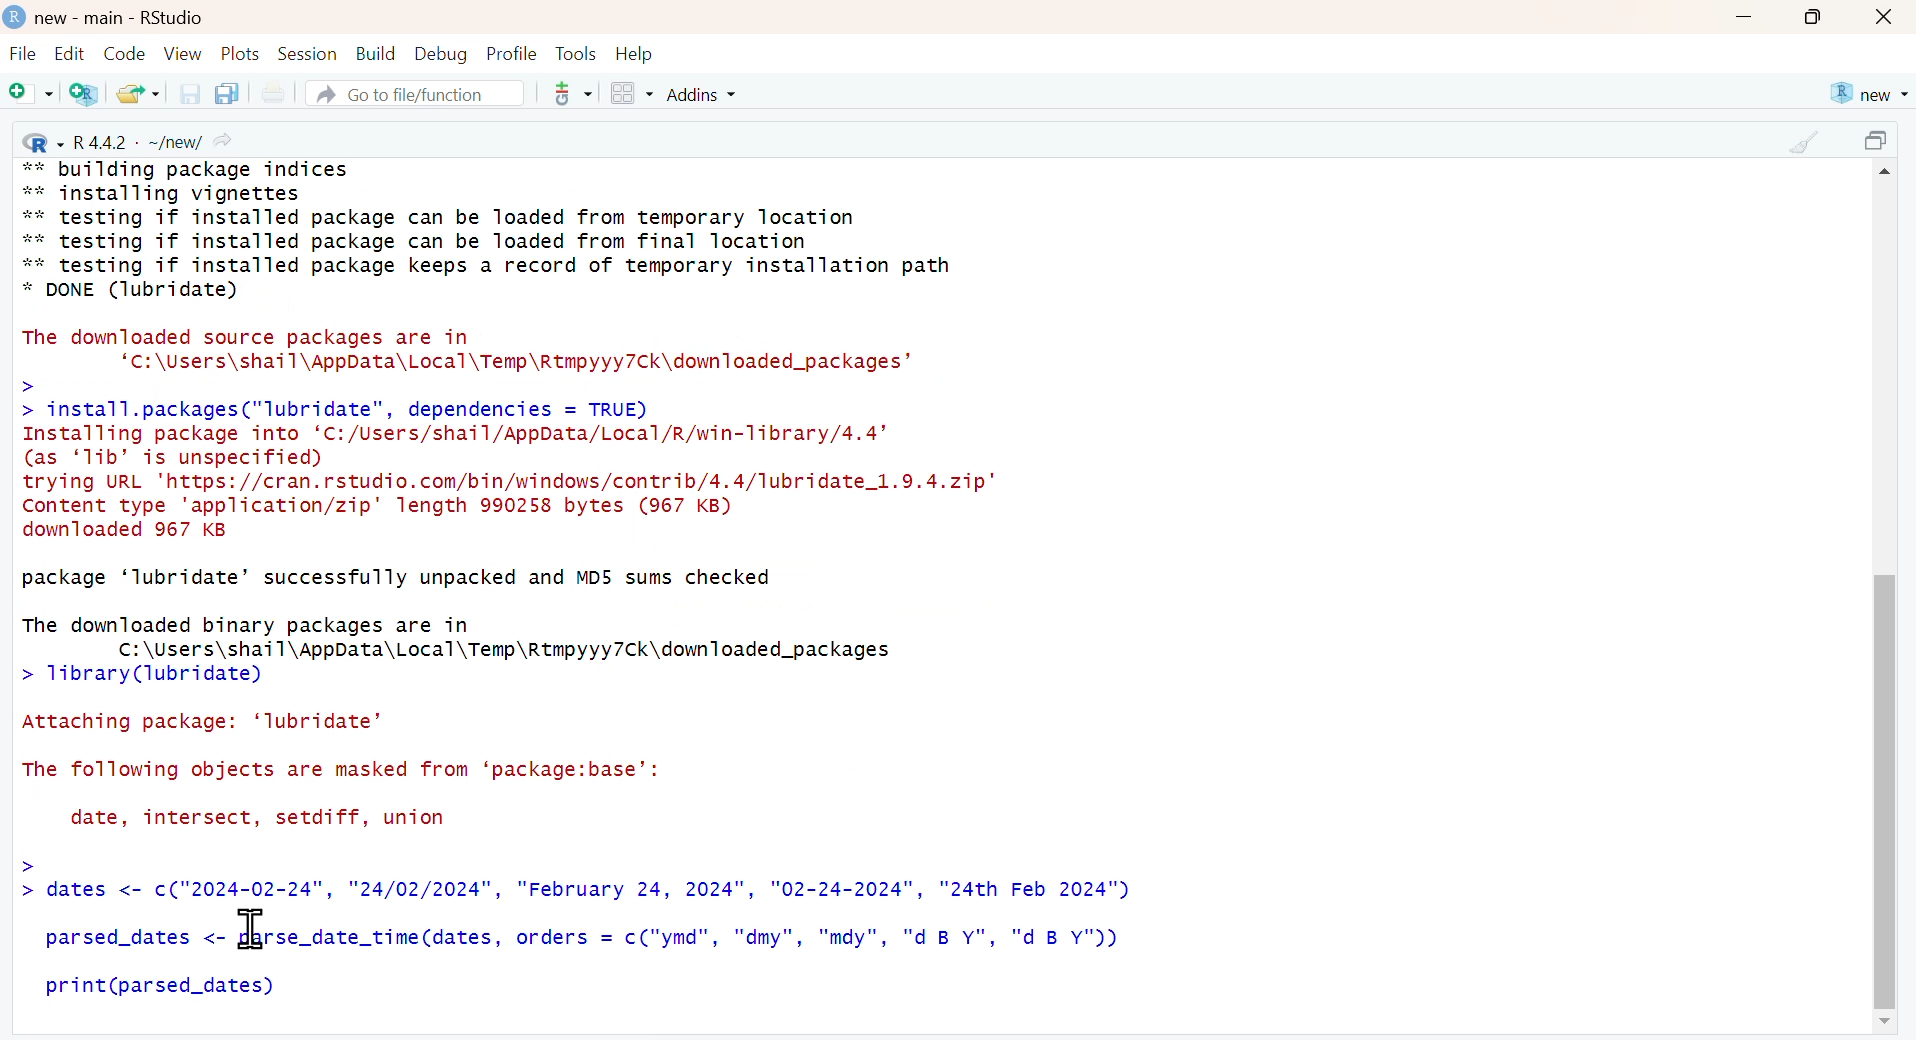 Image resolution: width=1916 pixels, height=1040 pixels. What do you see at coordinates (635, 54) in the screenshot?
I see `Help` at bounding box center [635, 54].